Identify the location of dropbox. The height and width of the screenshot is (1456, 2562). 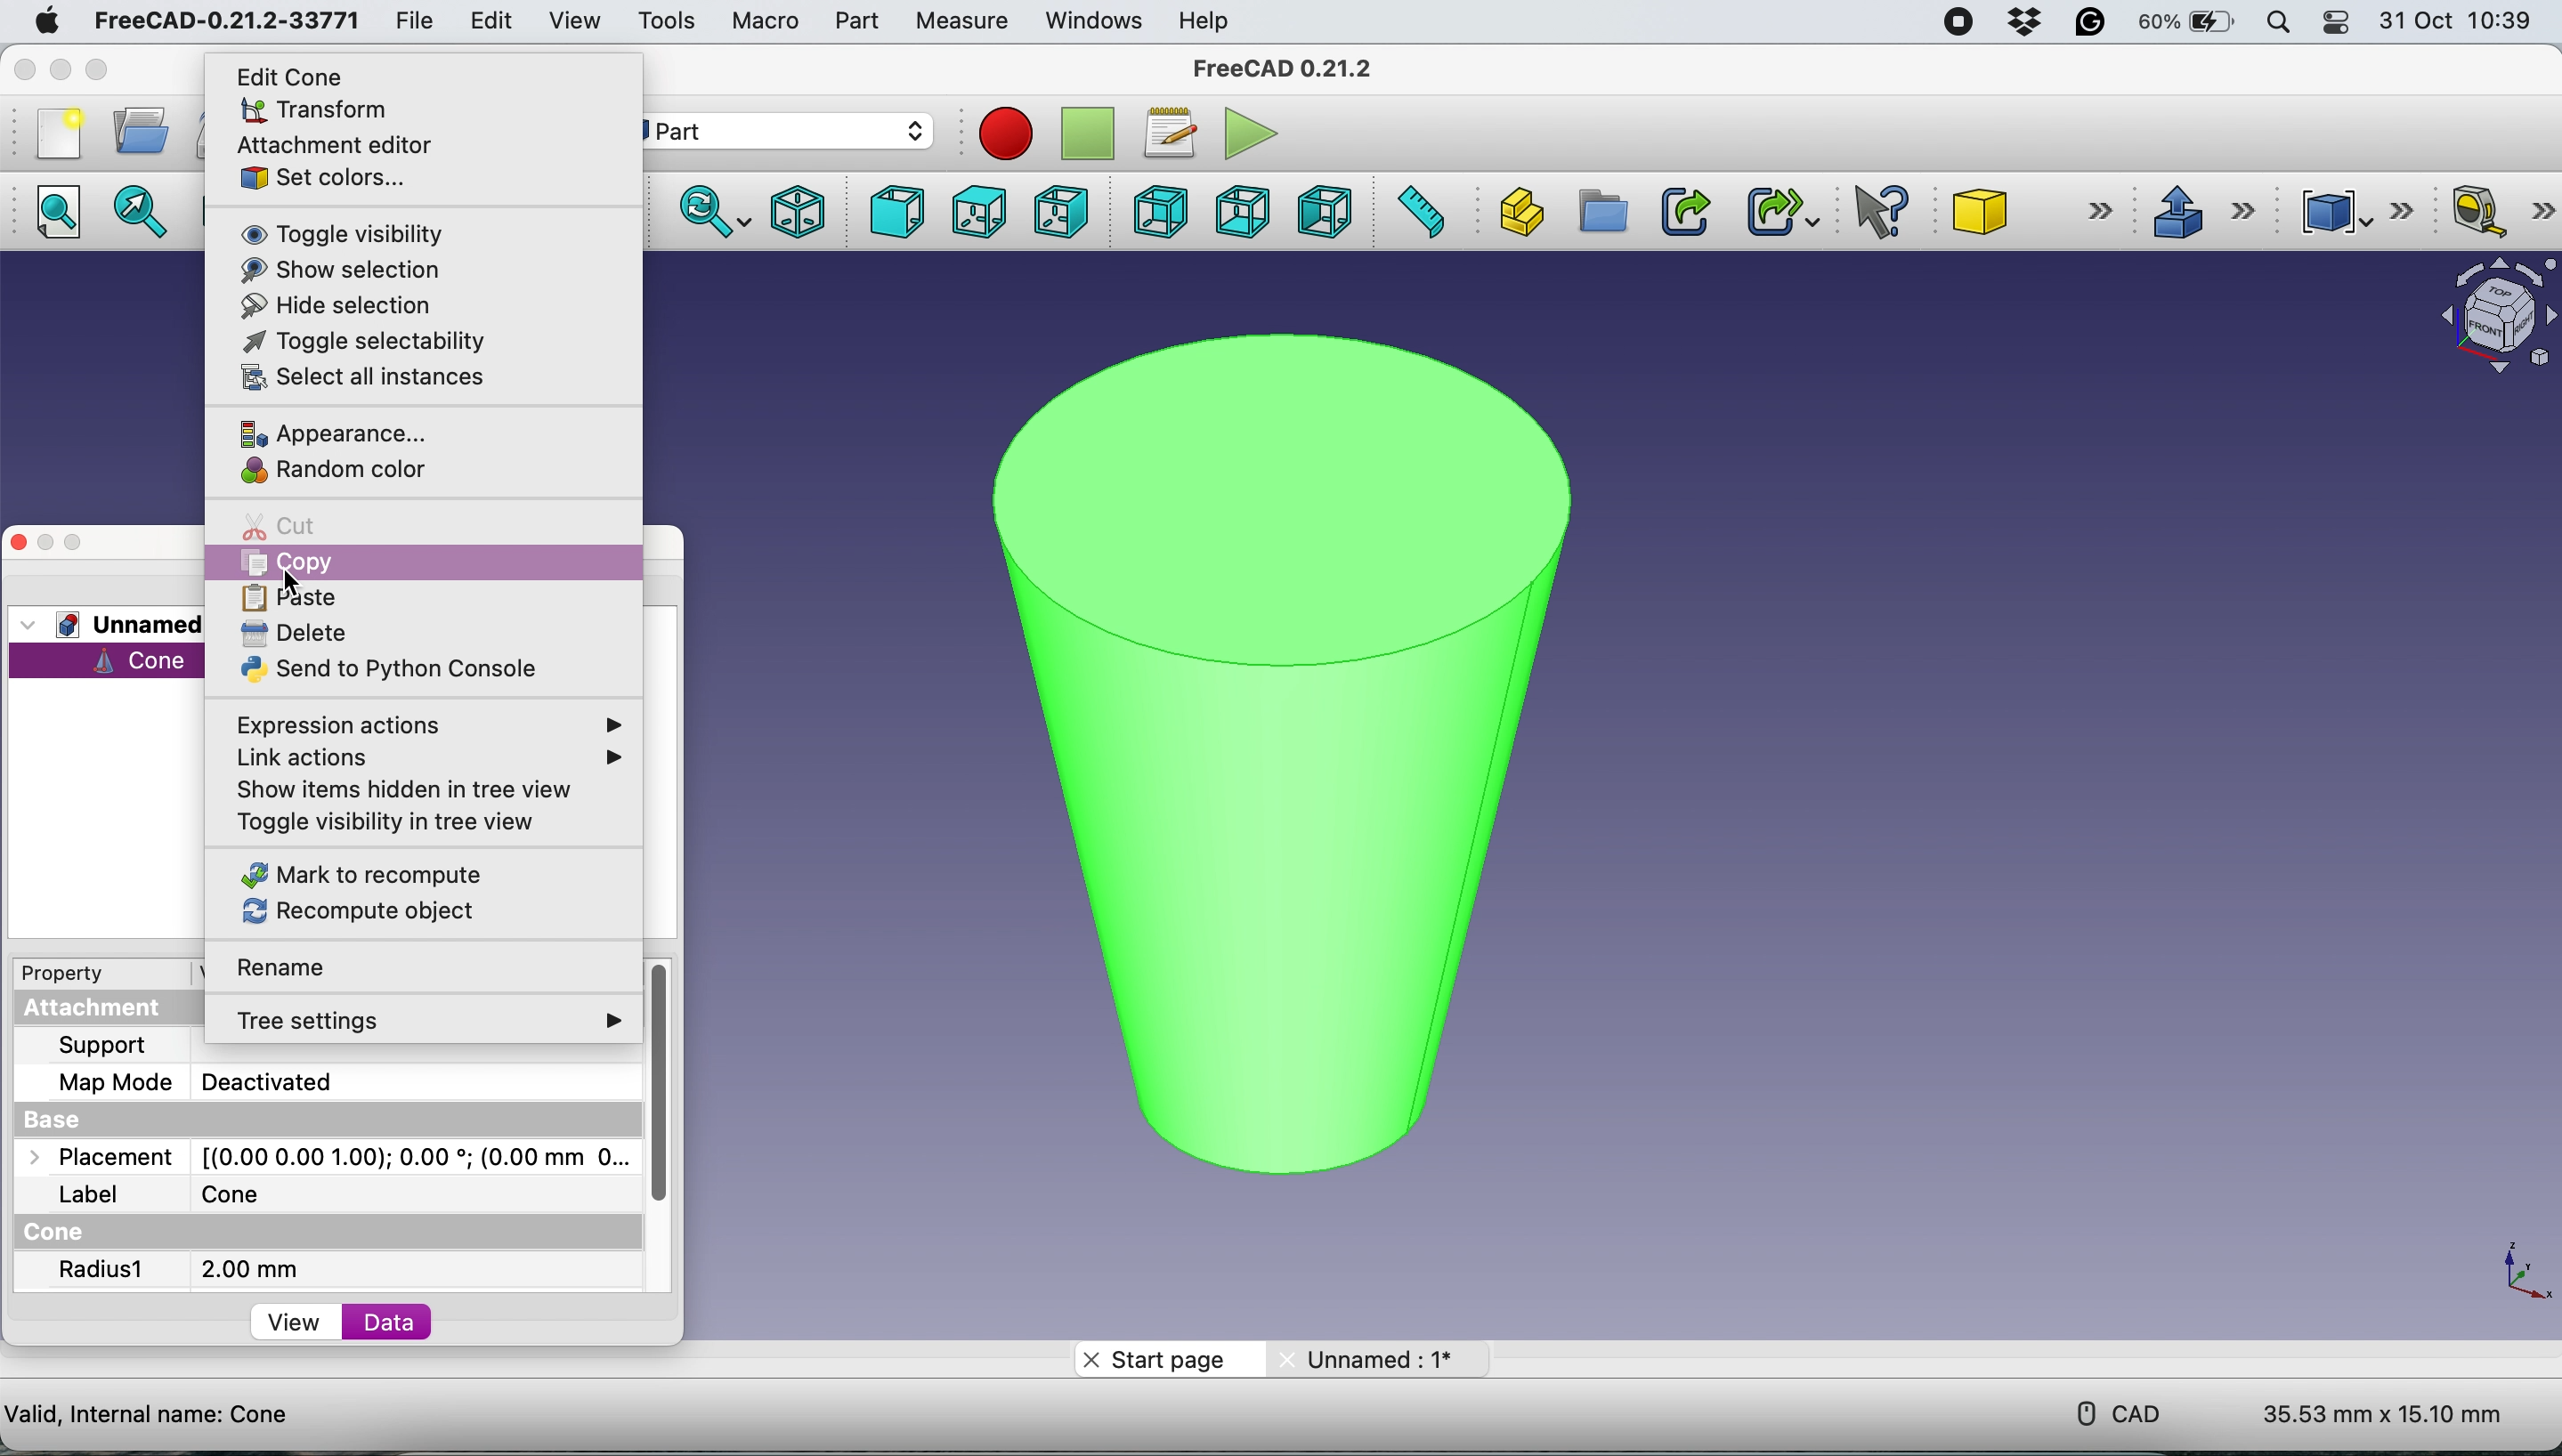
(2018, 23).